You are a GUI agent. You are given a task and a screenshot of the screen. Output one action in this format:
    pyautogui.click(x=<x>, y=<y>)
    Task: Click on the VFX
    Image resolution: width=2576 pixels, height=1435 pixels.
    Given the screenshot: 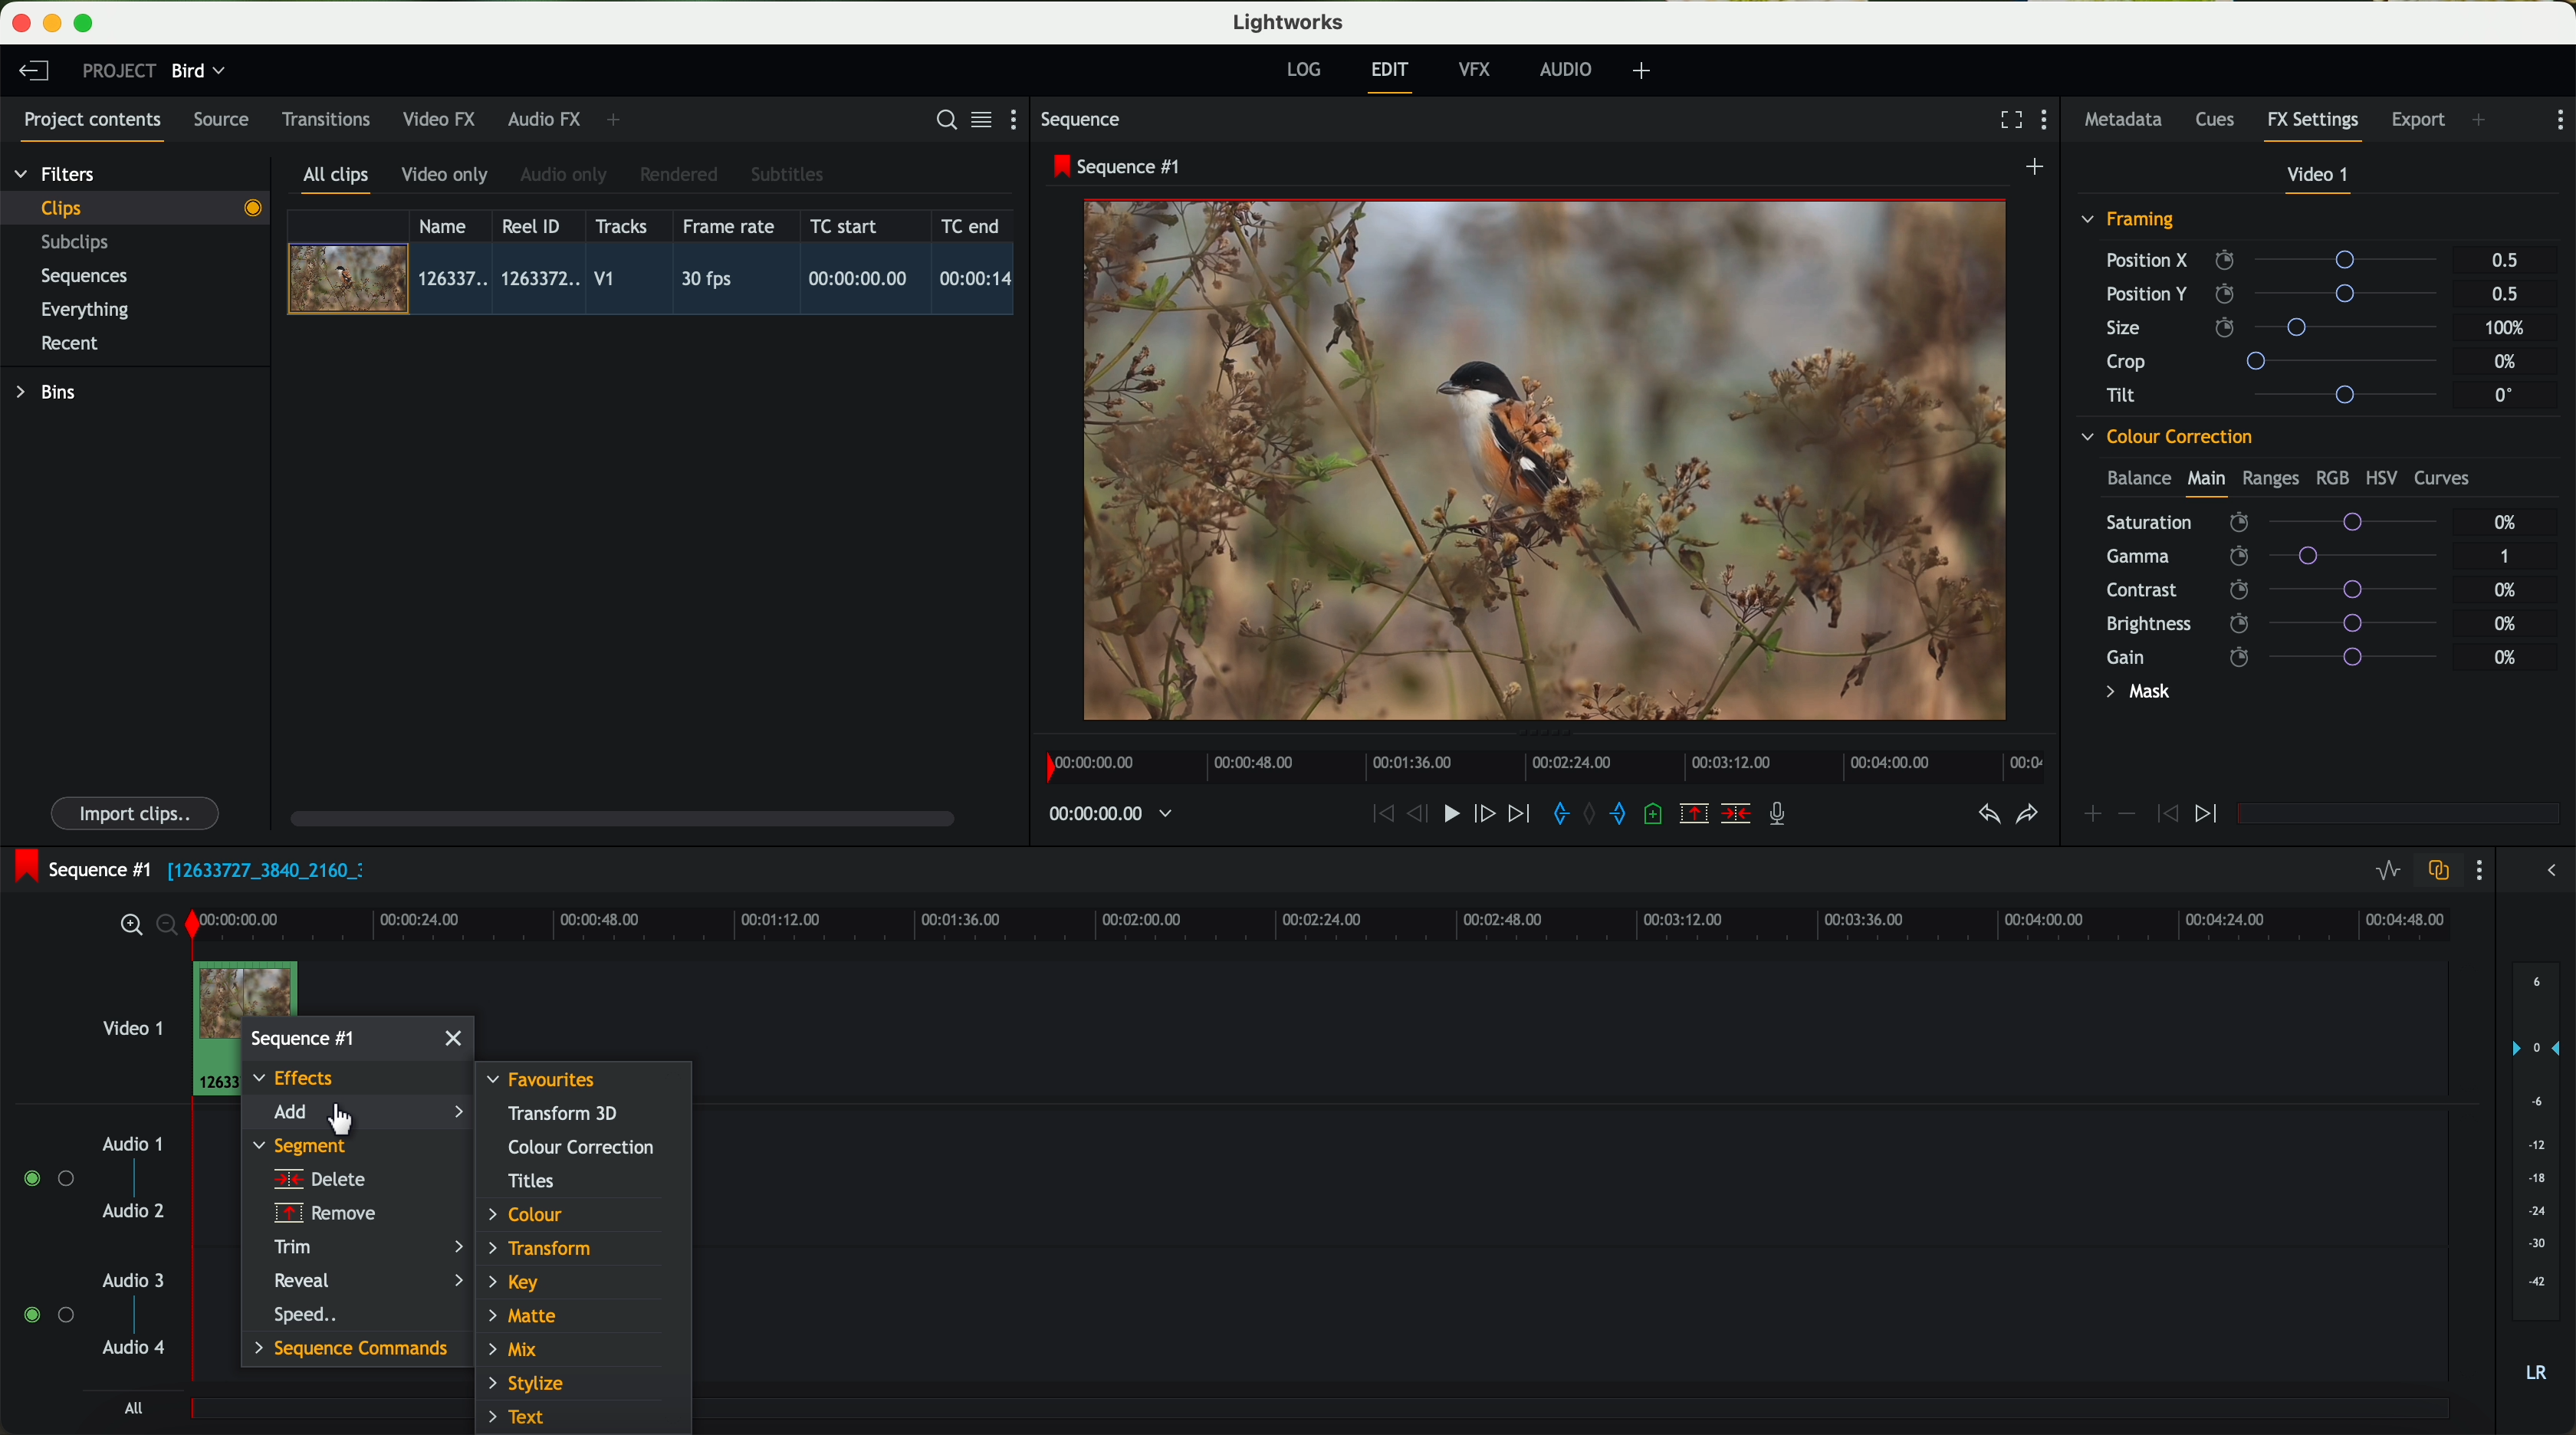 What is the action you would take?
    pyautogui.click(x=1479, y=70)
    